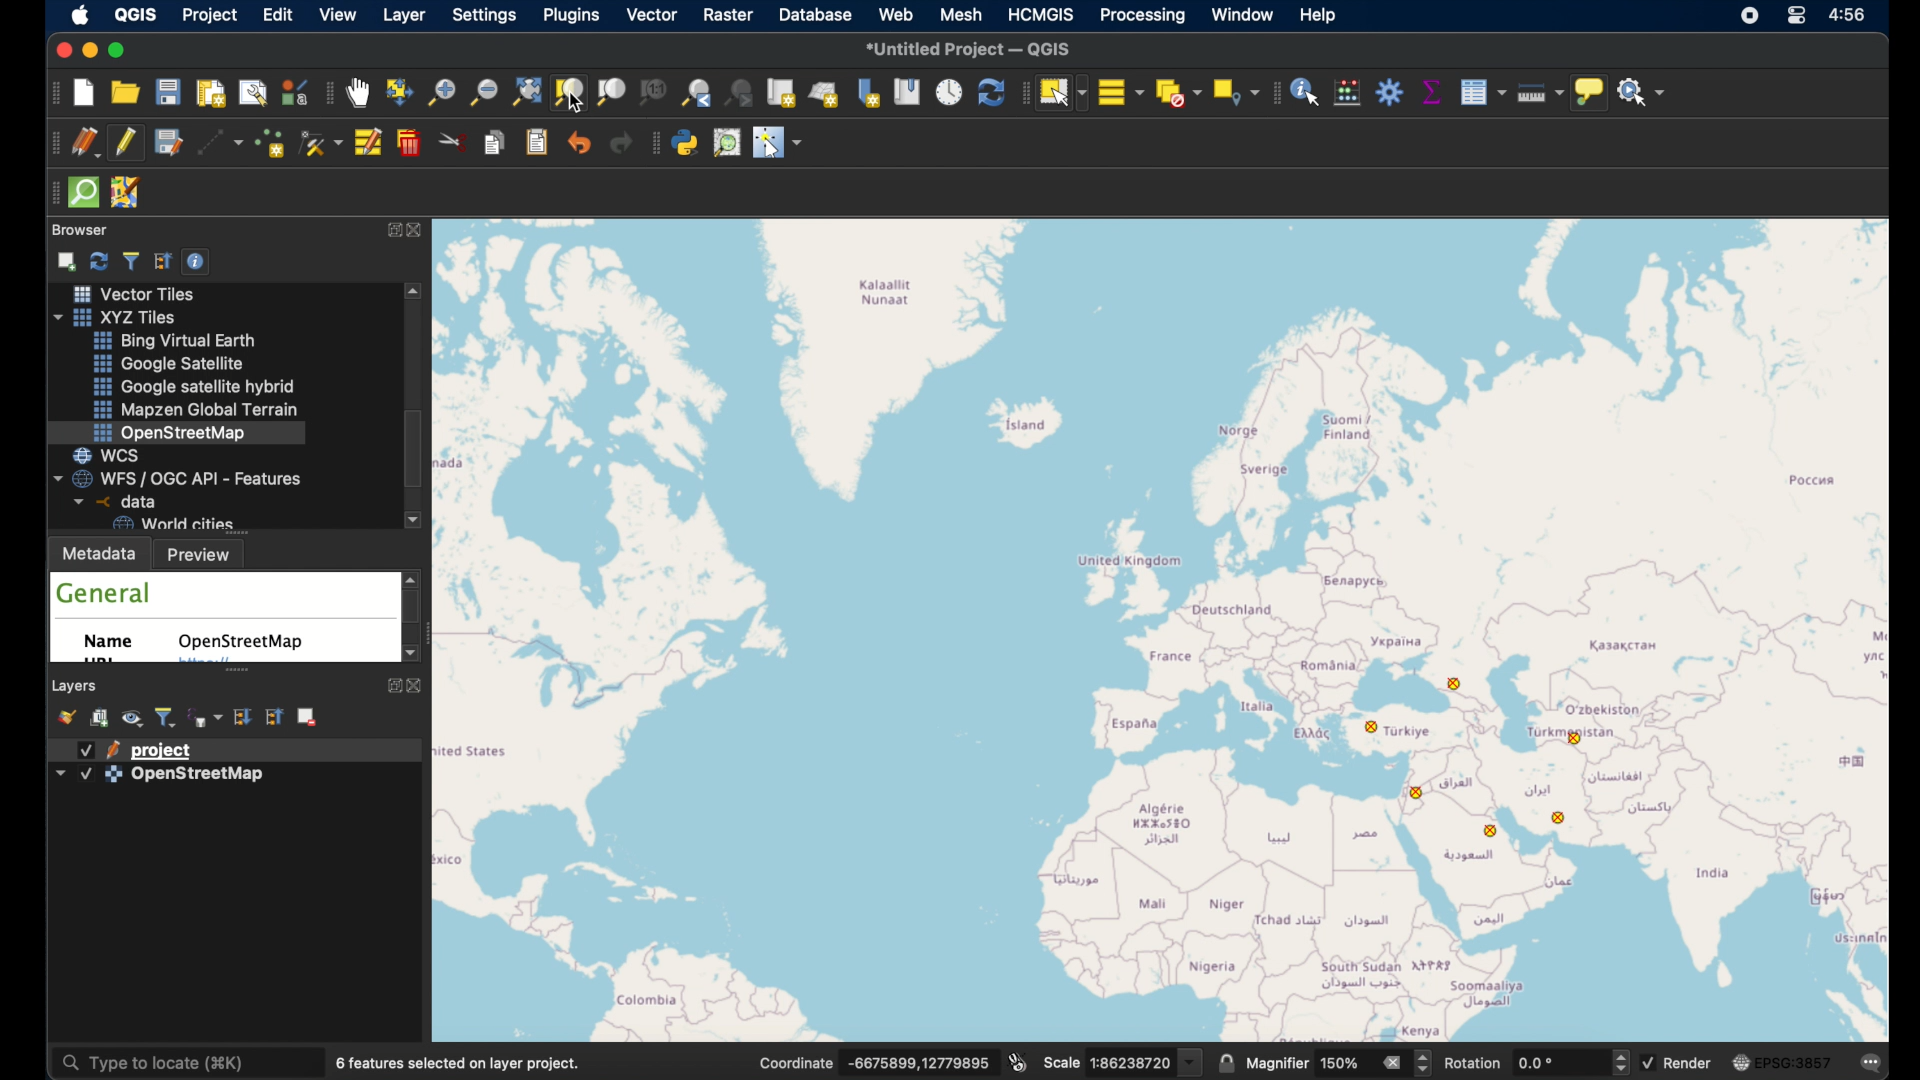  What do you see at coordinates (1589, 94) in the screenshot?
I see `show map tips` at bounding box center [1589, 94].